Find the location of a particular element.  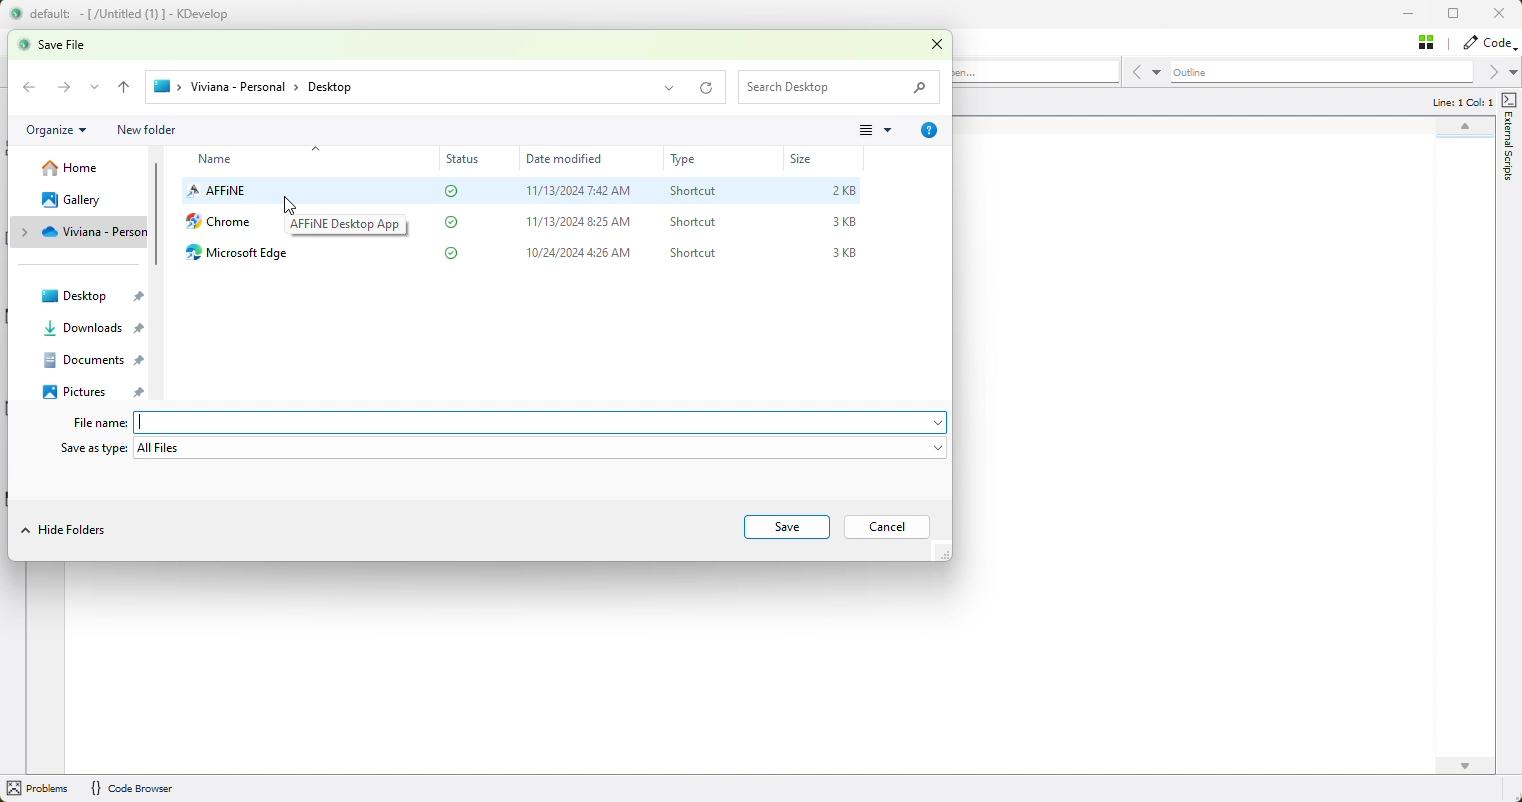

2KB is located at coordinates (846, 191).